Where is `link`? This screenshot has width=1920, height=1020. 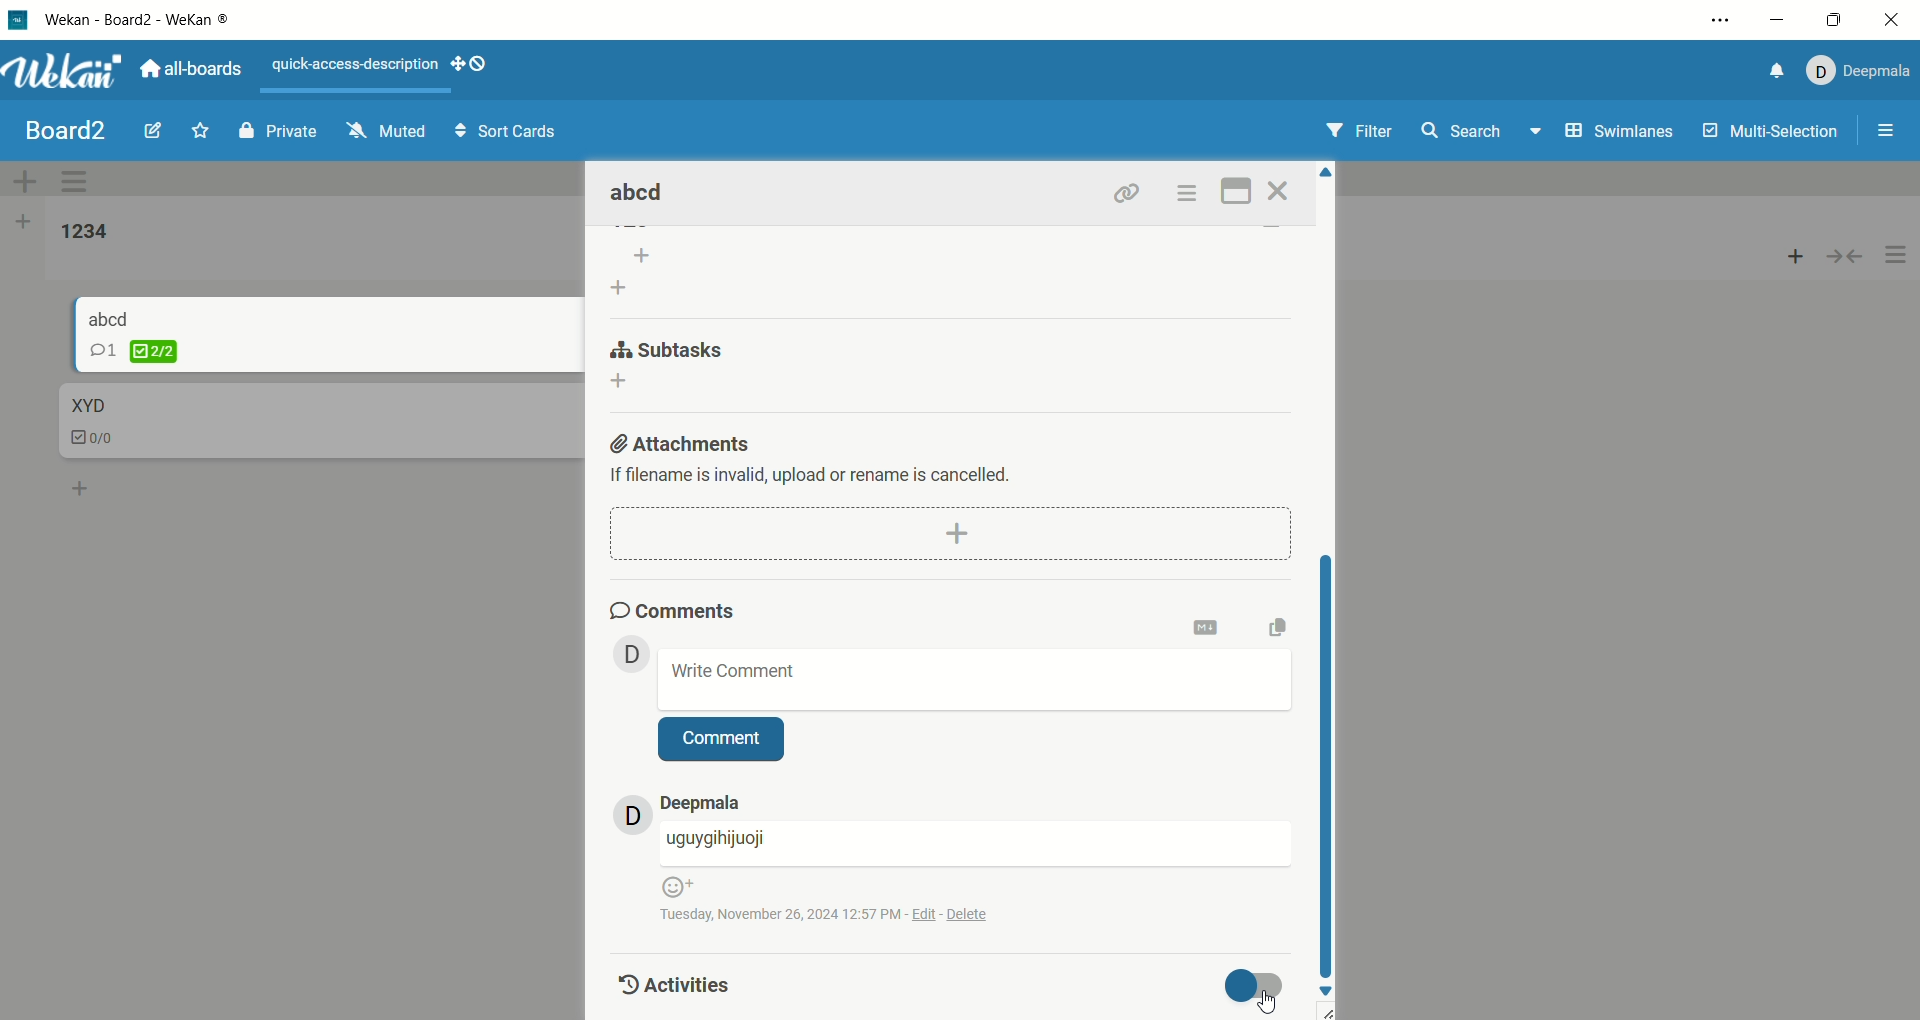 link is located at coordinates (1127, 192).